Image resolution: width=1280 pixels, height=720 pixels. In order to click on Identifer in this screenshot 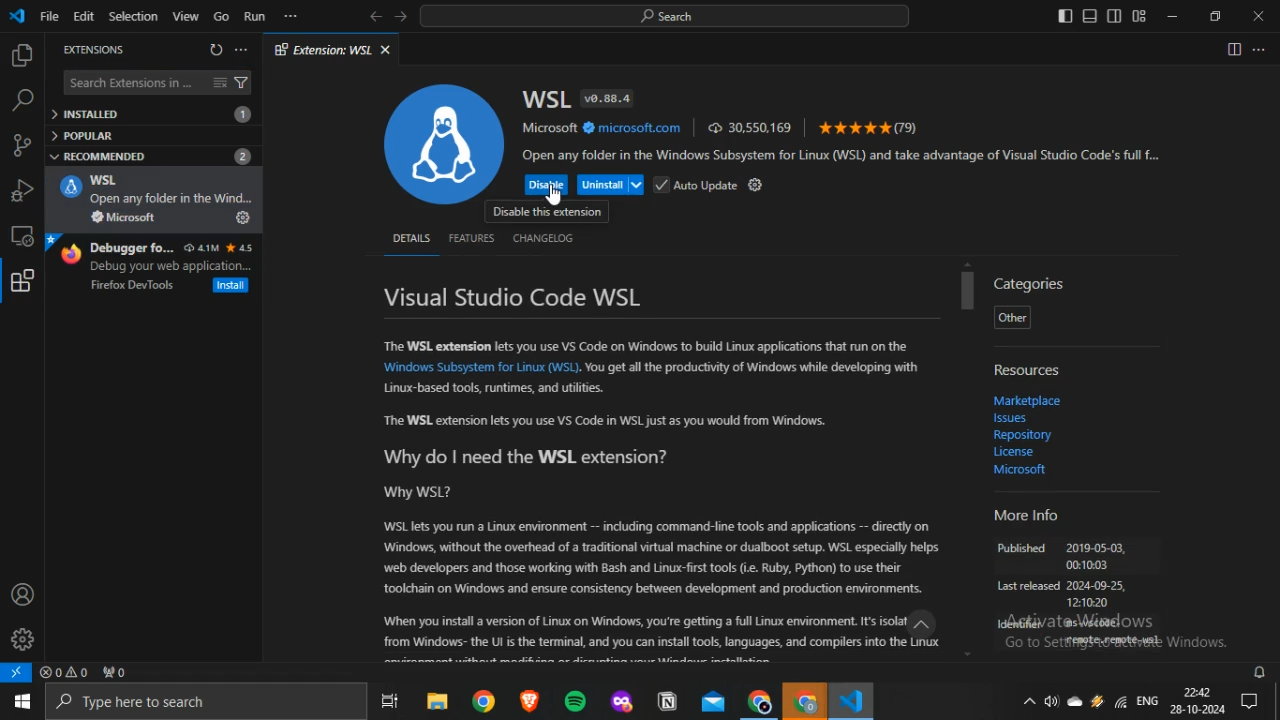, I will do `click(1020, 625)`.